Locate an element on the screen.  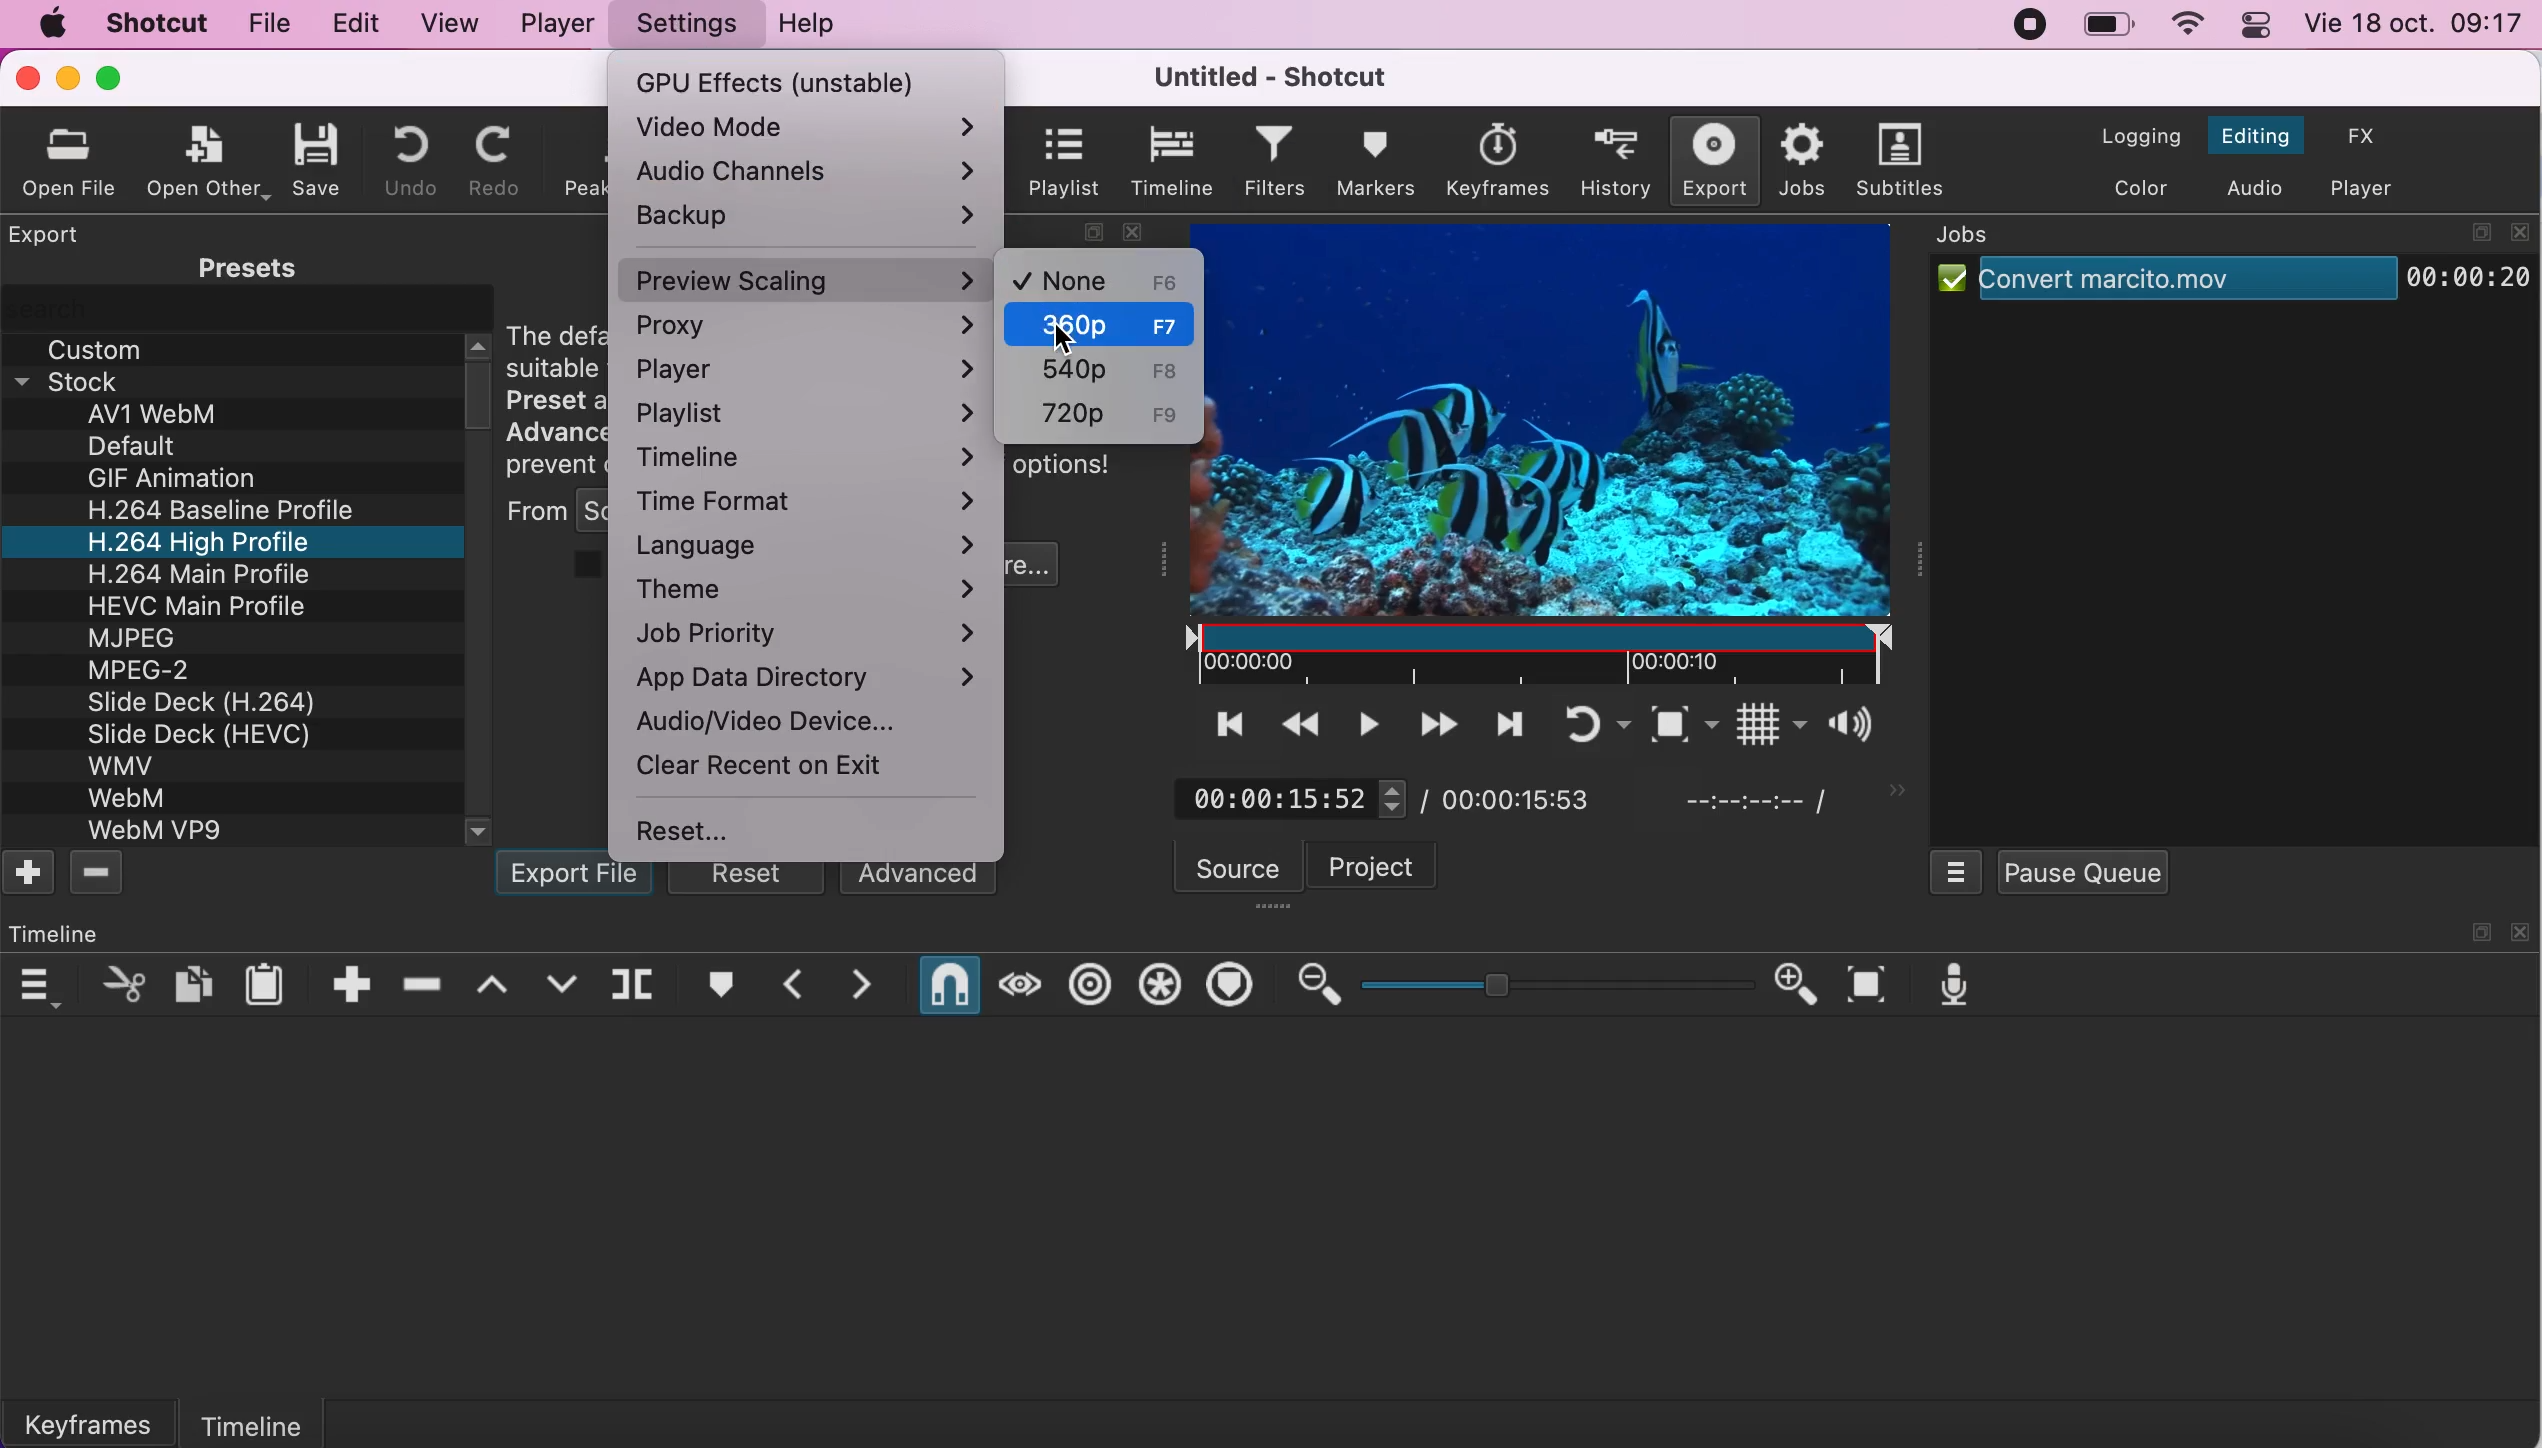
project is located at coordinates (1395, 865).